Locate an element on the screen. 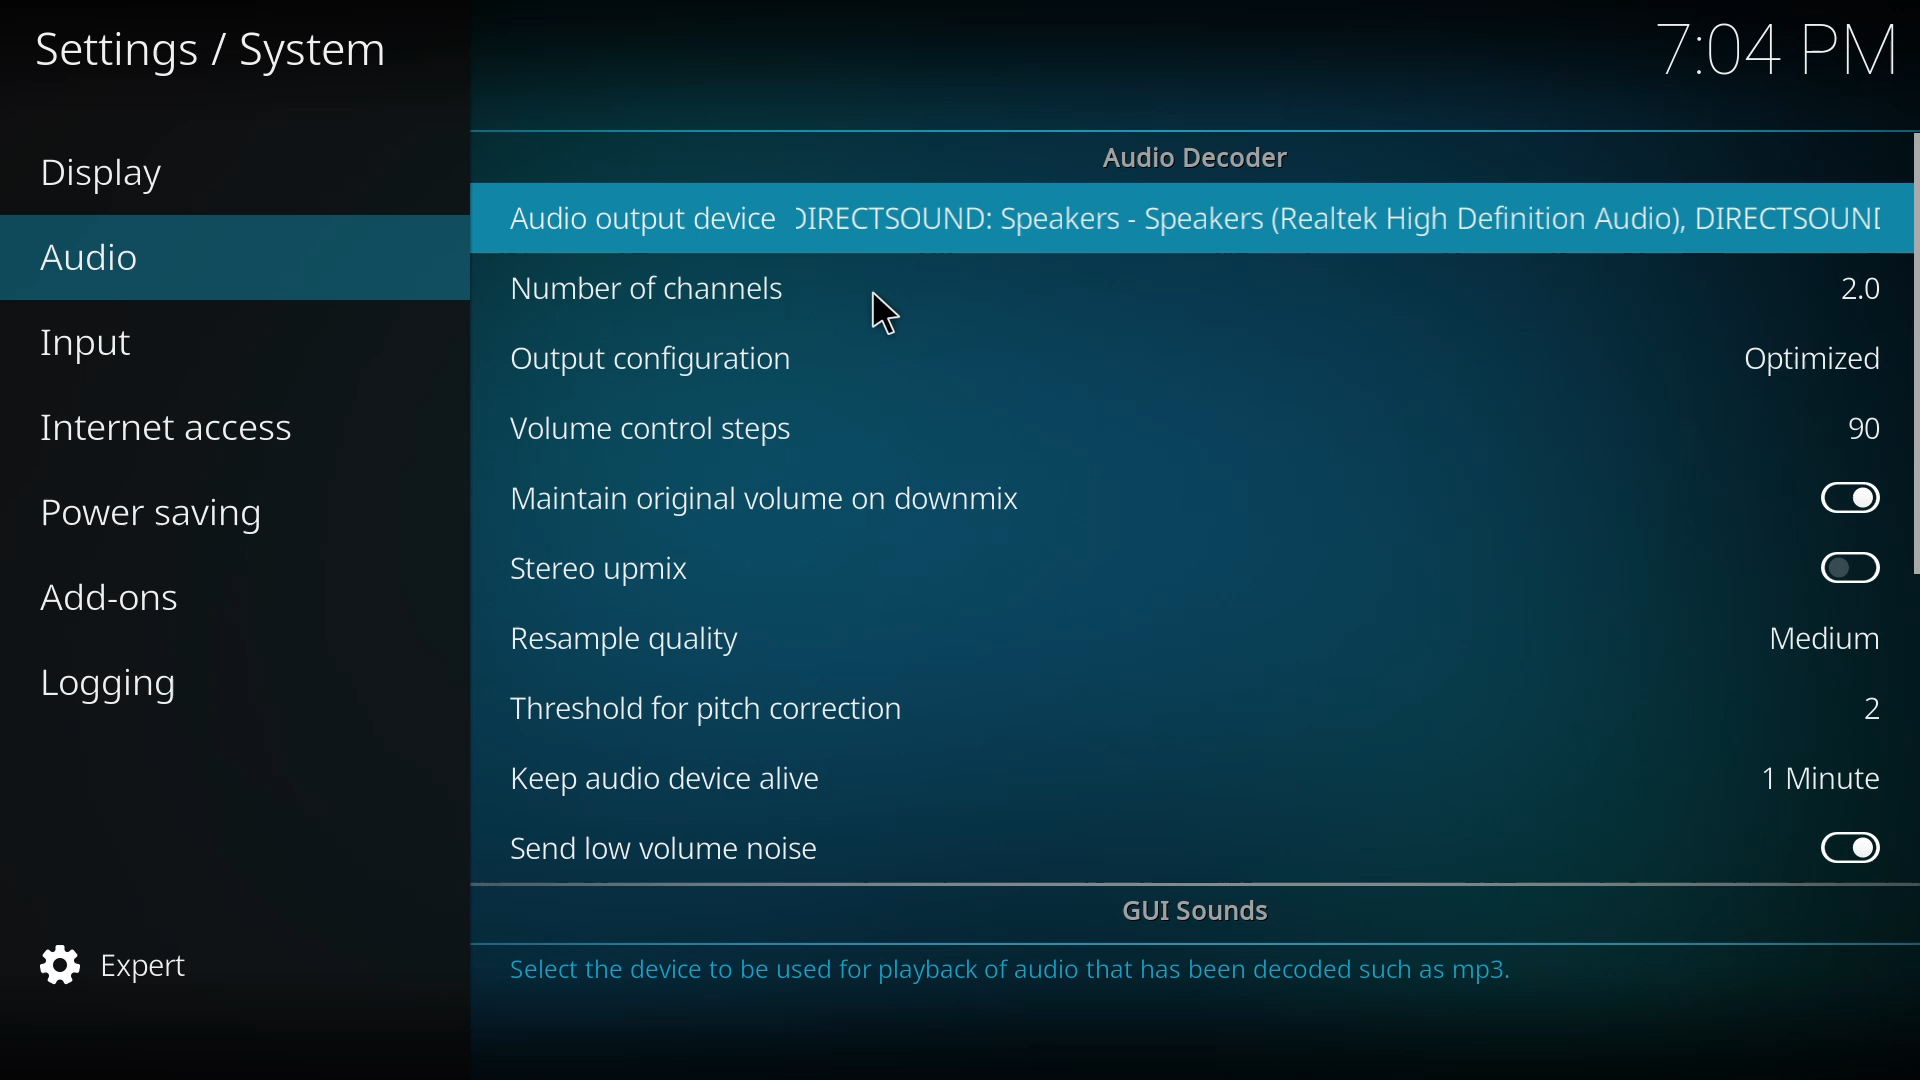  expert is located at coordinates (121, 964).